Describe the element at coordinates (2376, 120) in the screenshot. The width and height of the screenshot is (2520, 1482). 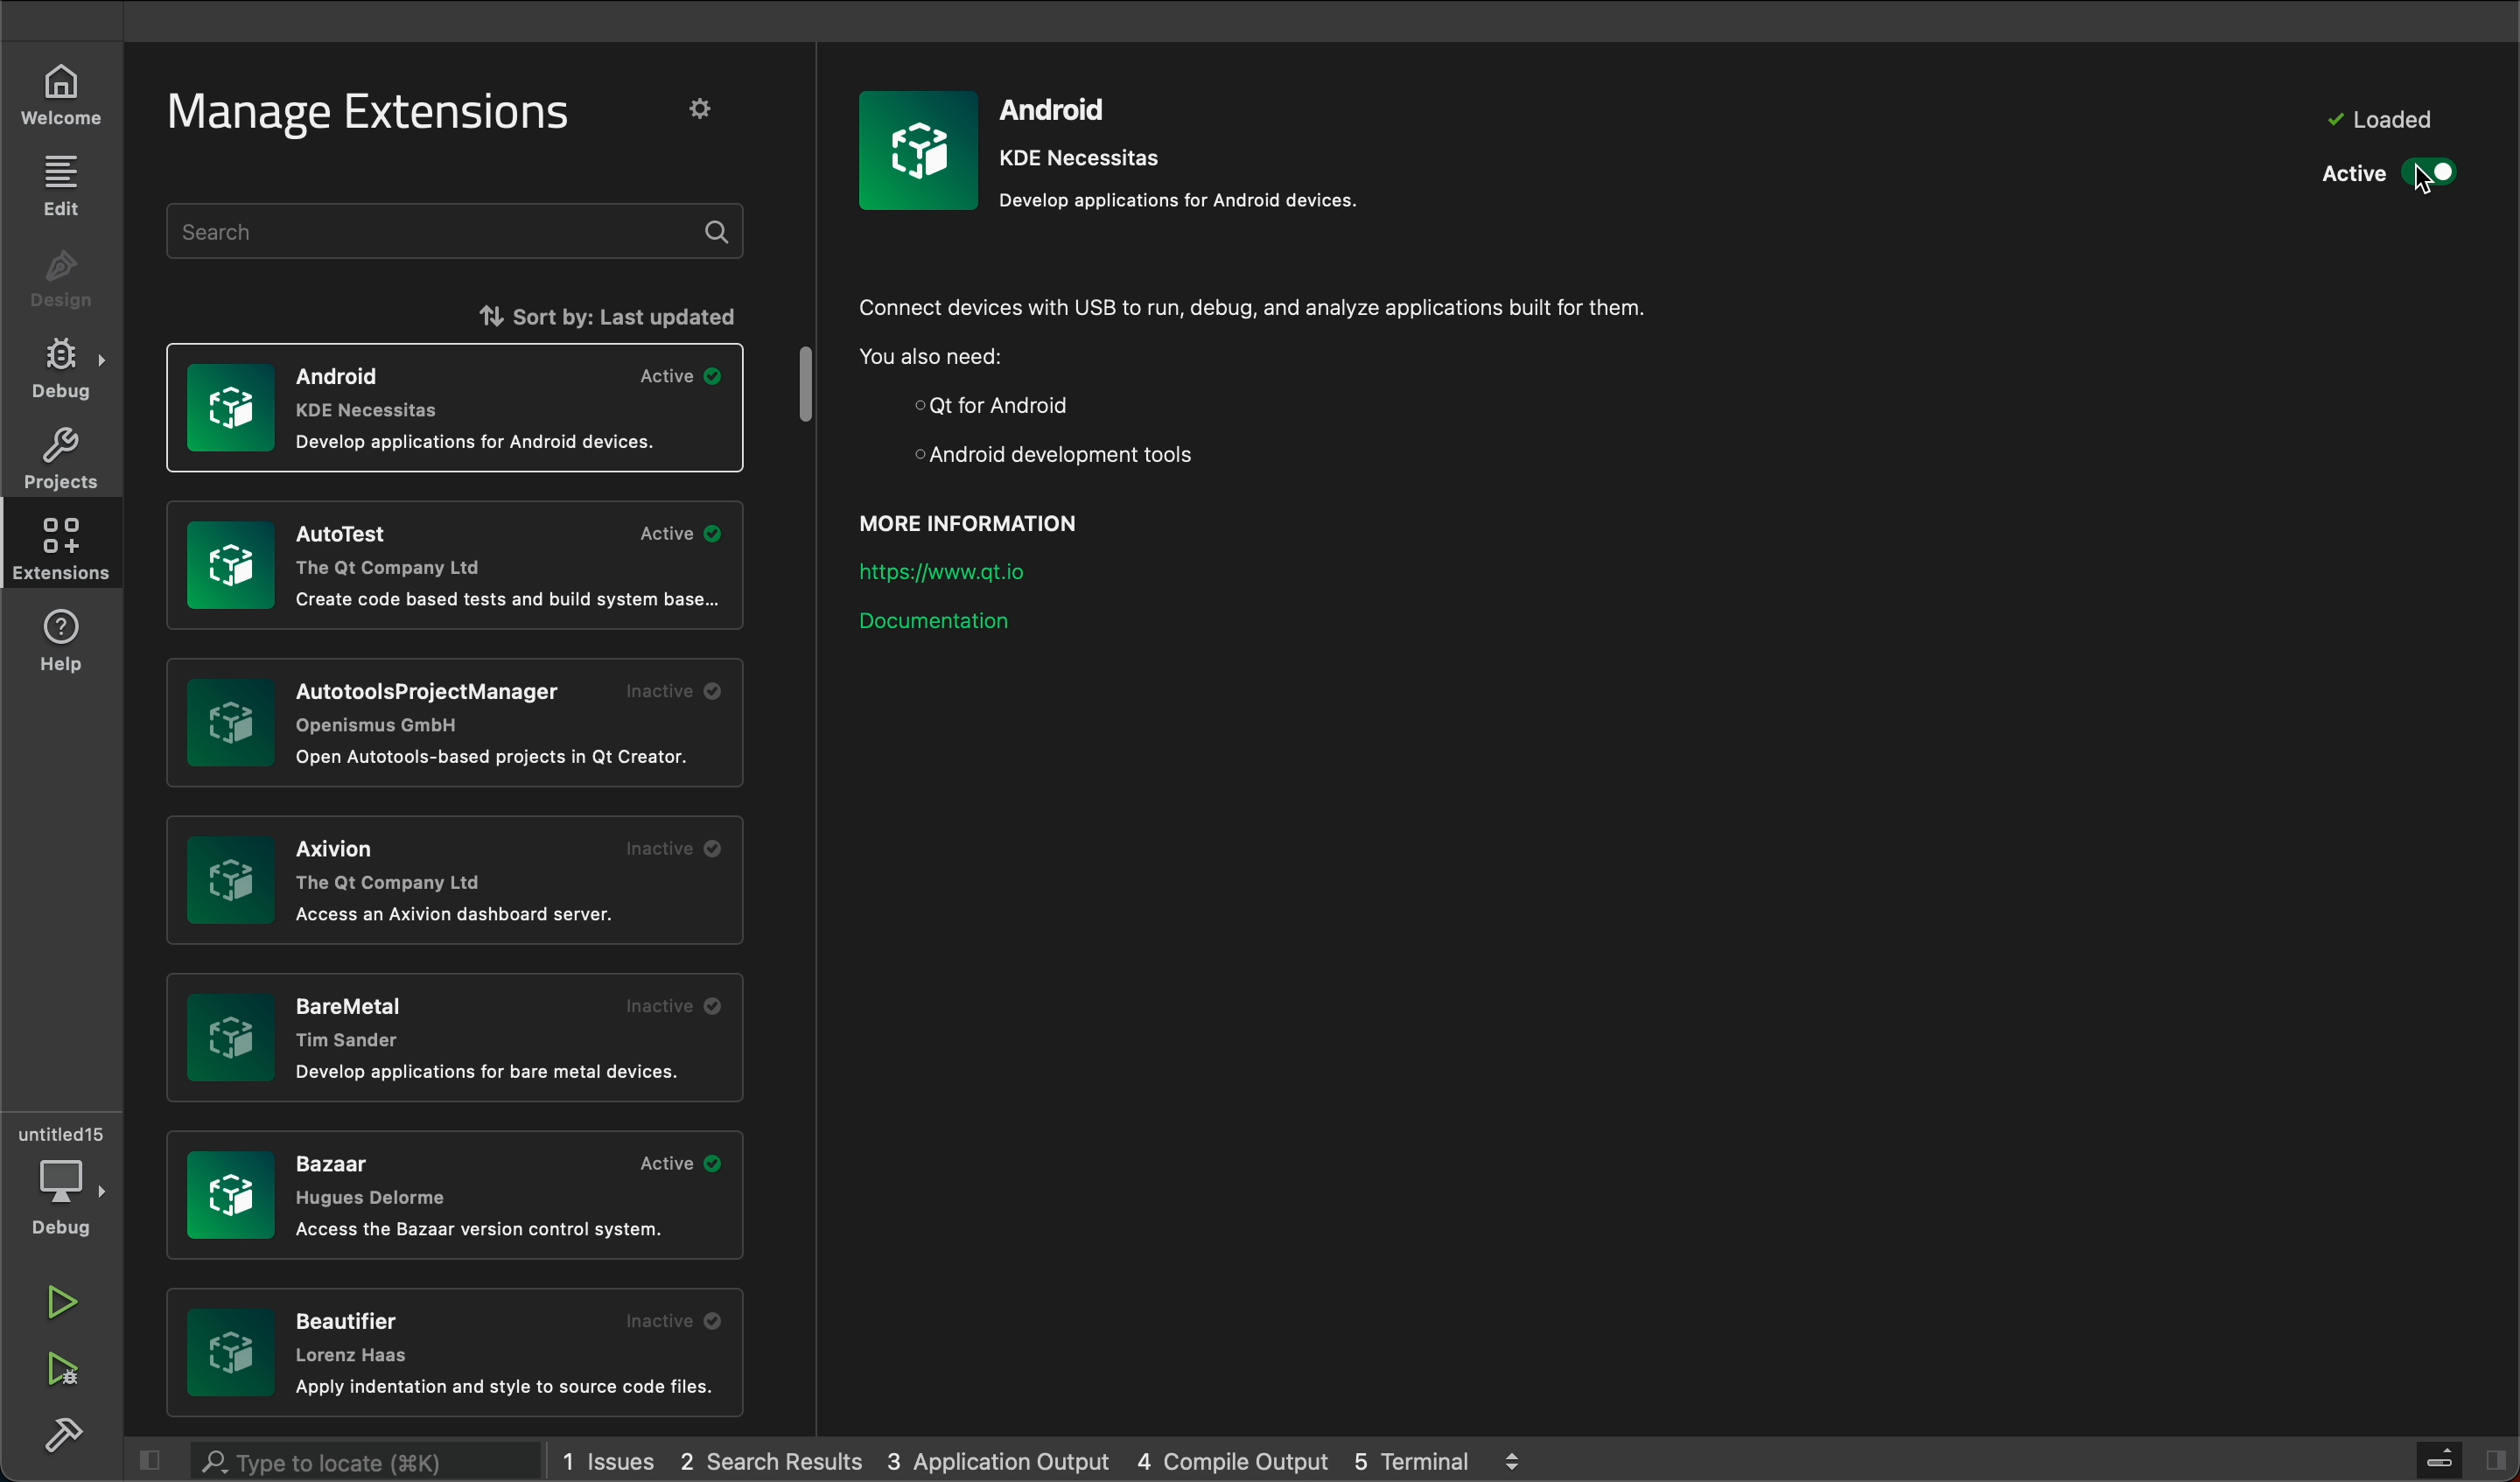
I see `loaded` at that location.